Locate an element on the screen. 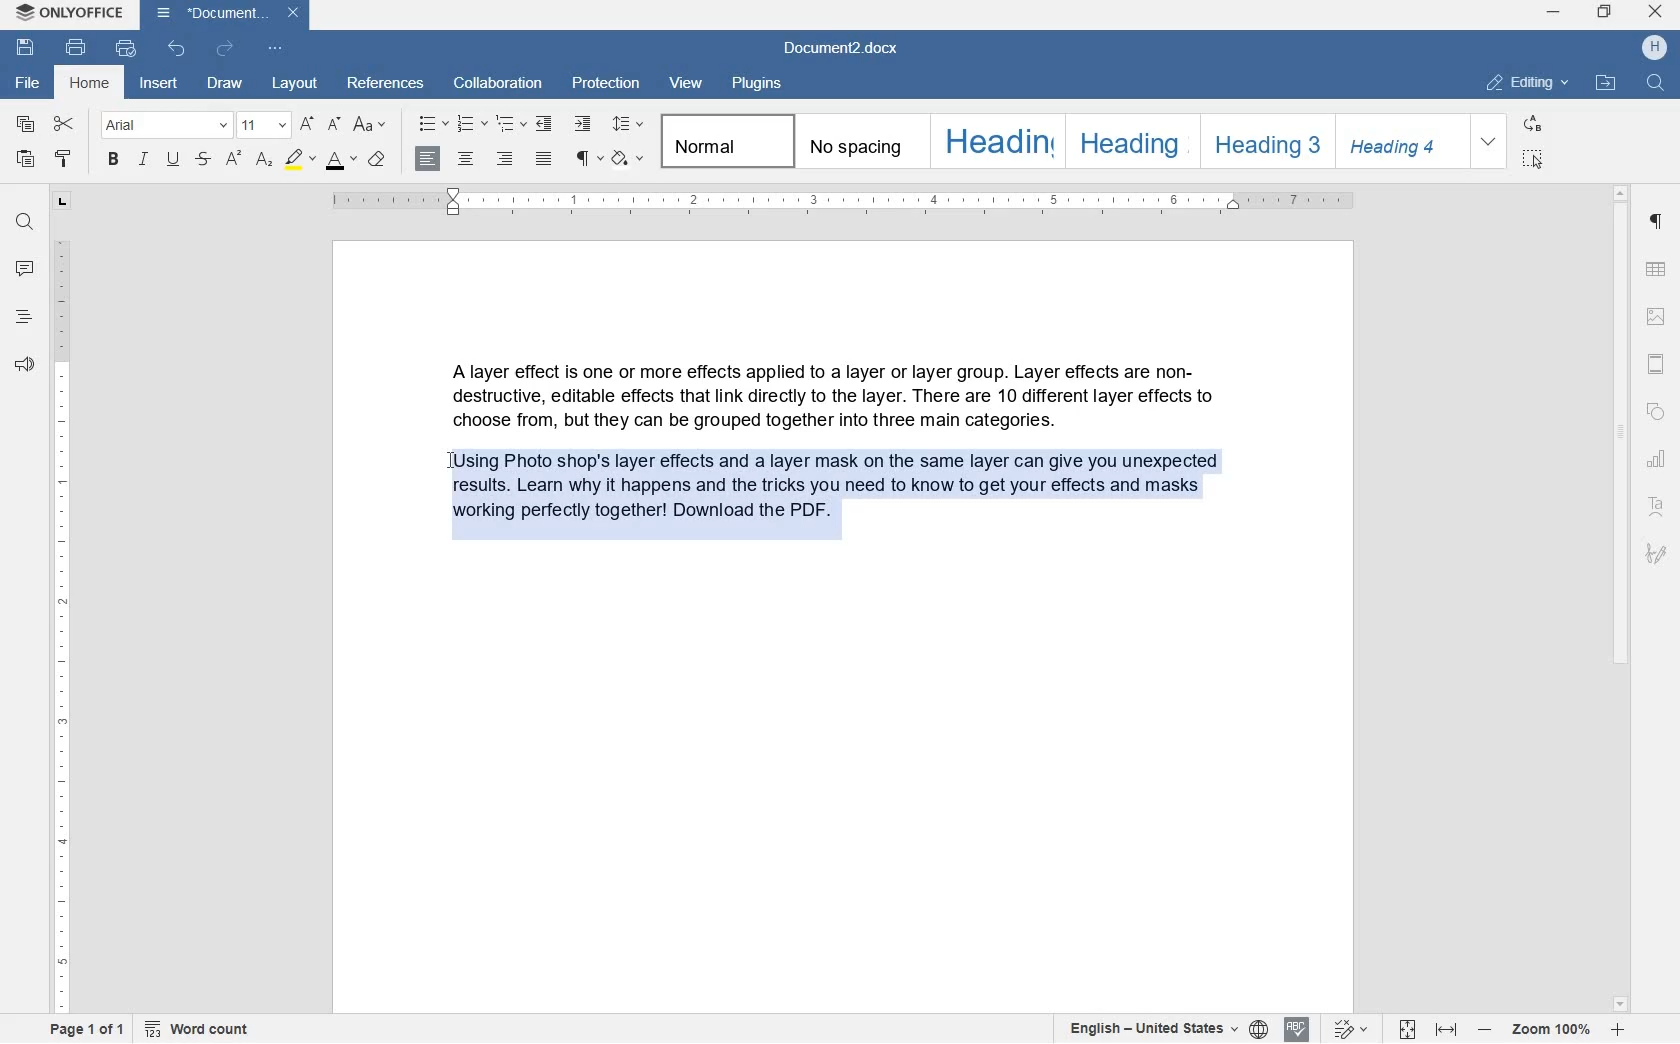  HOME is located at coordinates (93, 85).